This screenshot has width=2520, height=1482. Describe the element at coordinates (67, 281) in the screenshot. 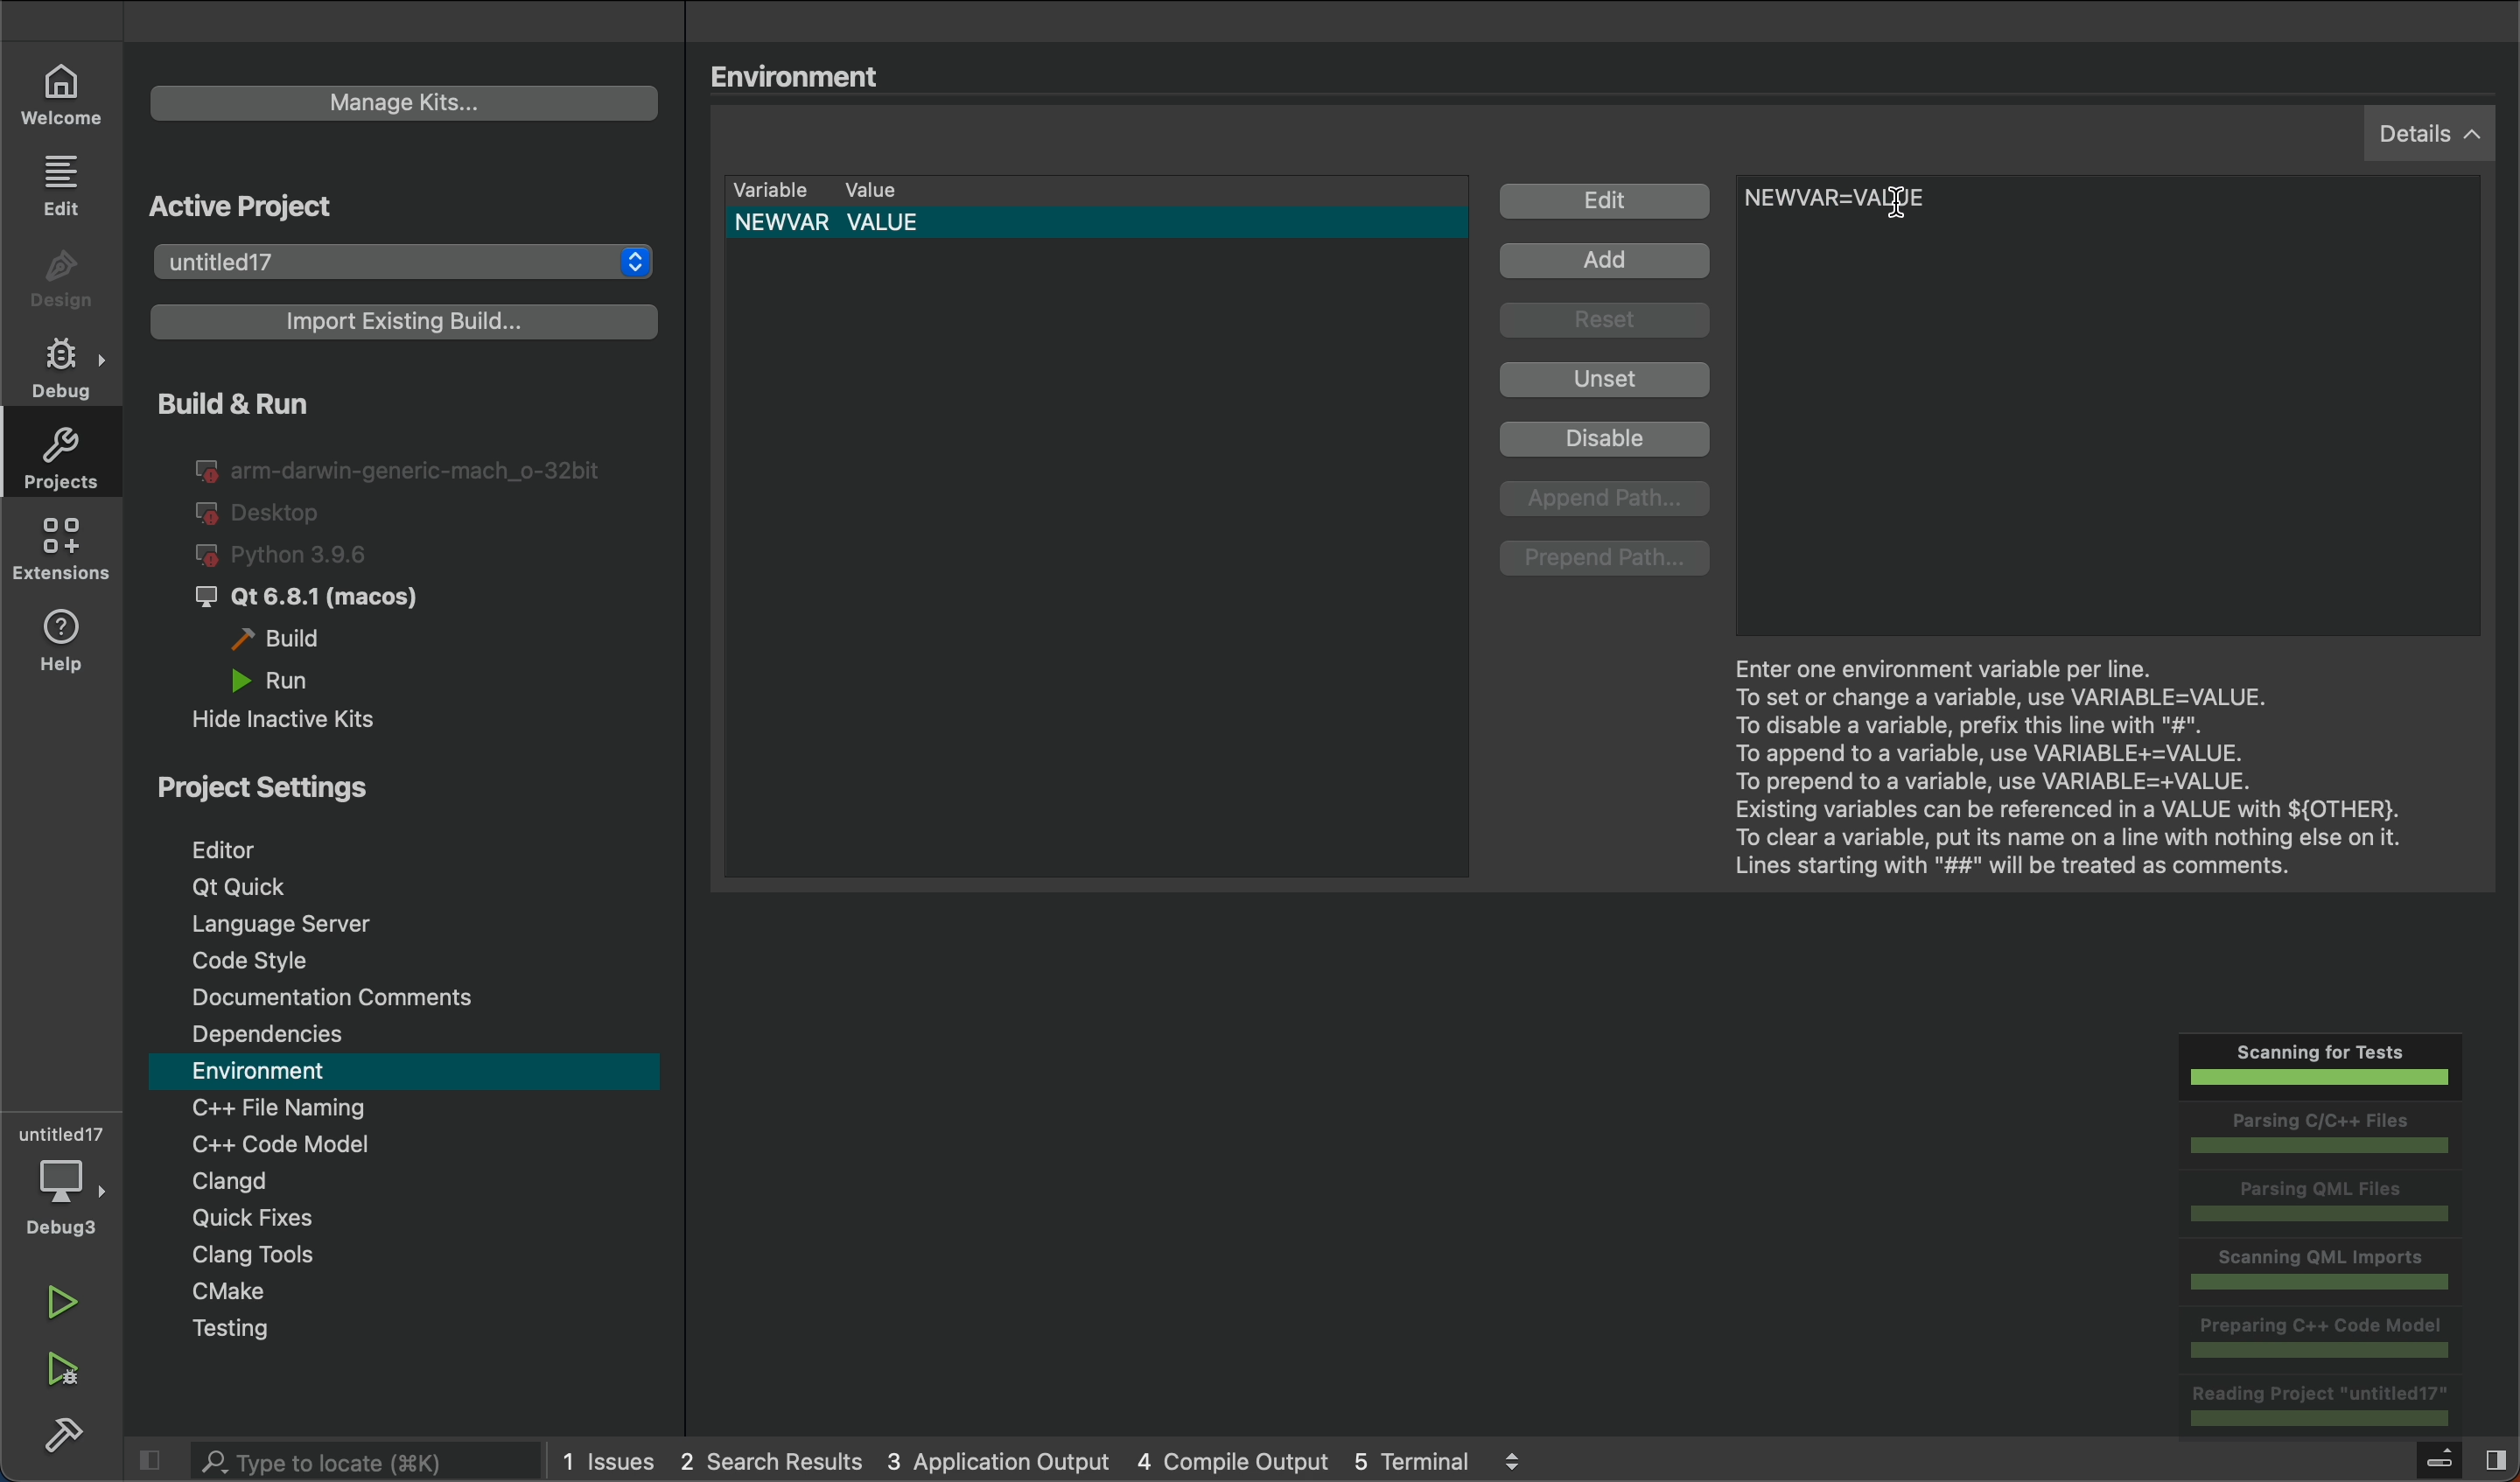

I see `design` at that location.